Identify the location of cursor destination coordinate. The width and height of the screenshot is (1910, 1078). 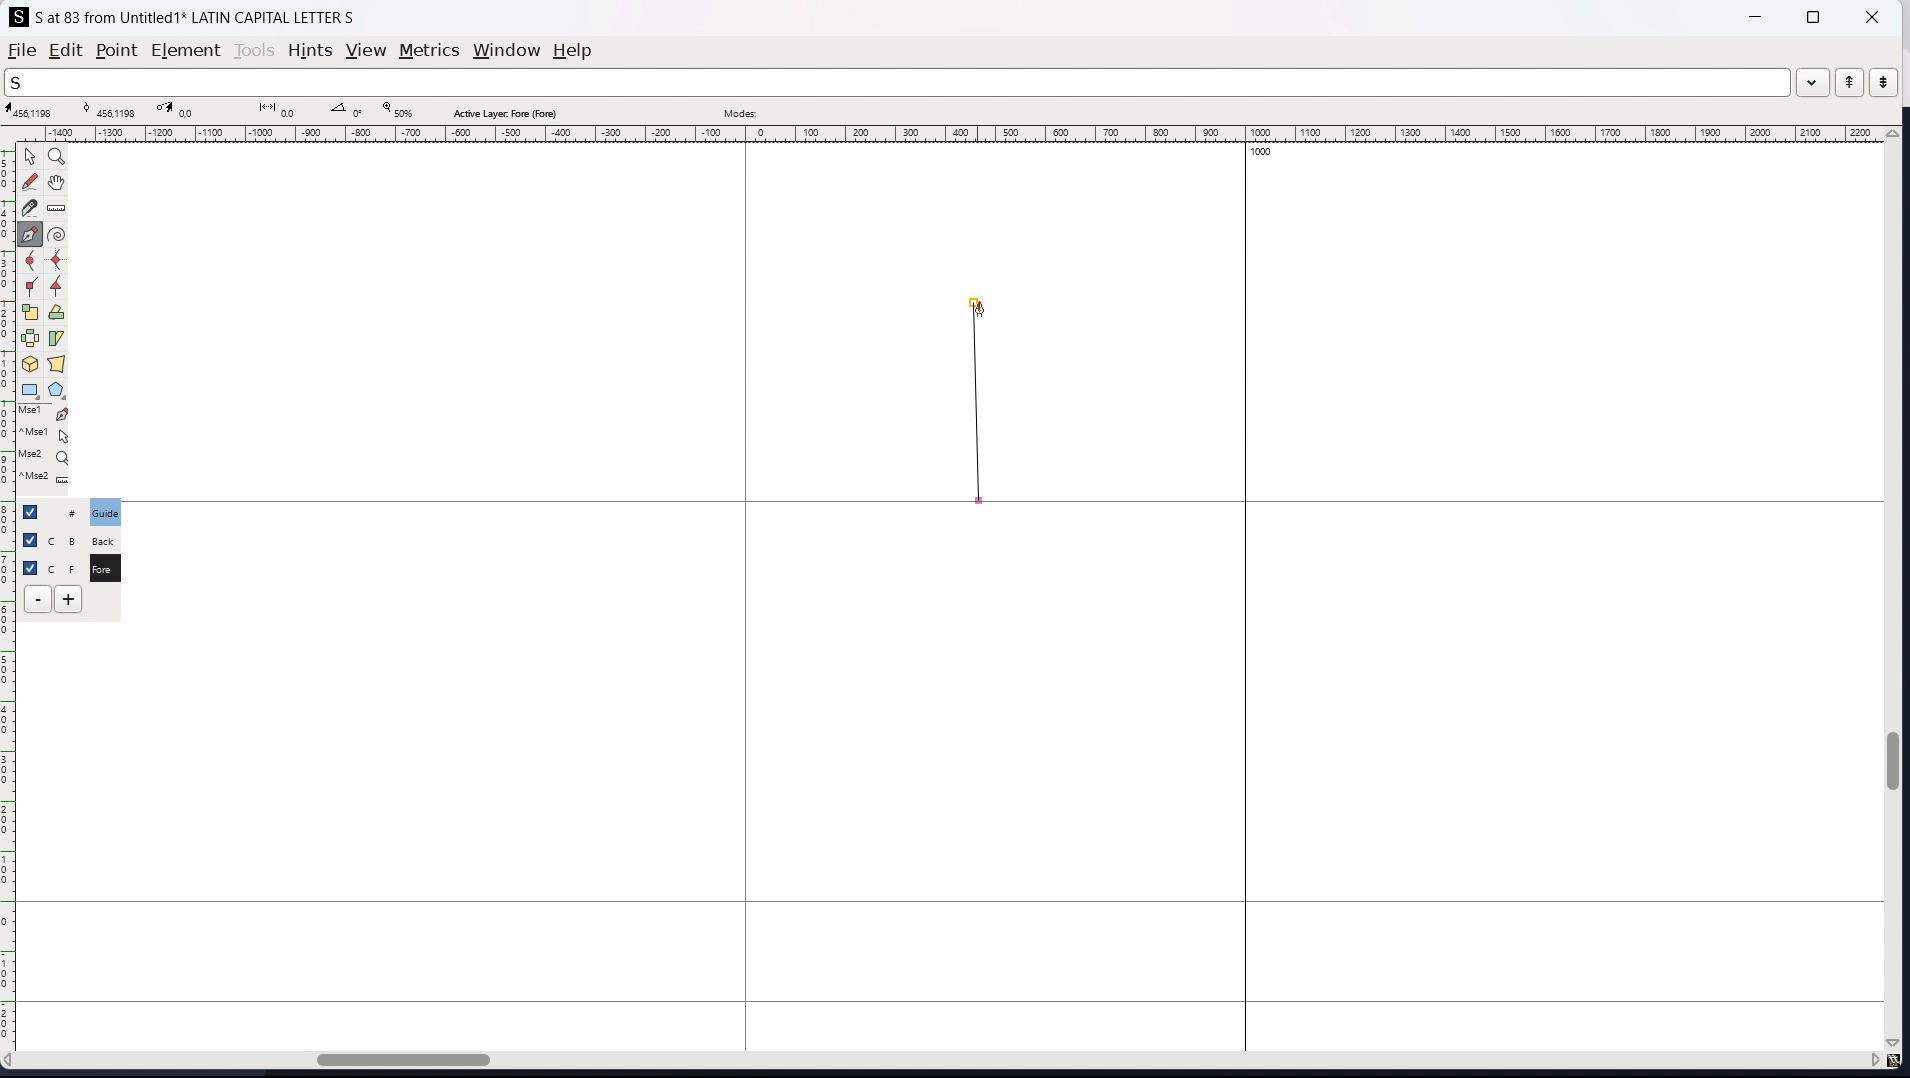
(189, 110).